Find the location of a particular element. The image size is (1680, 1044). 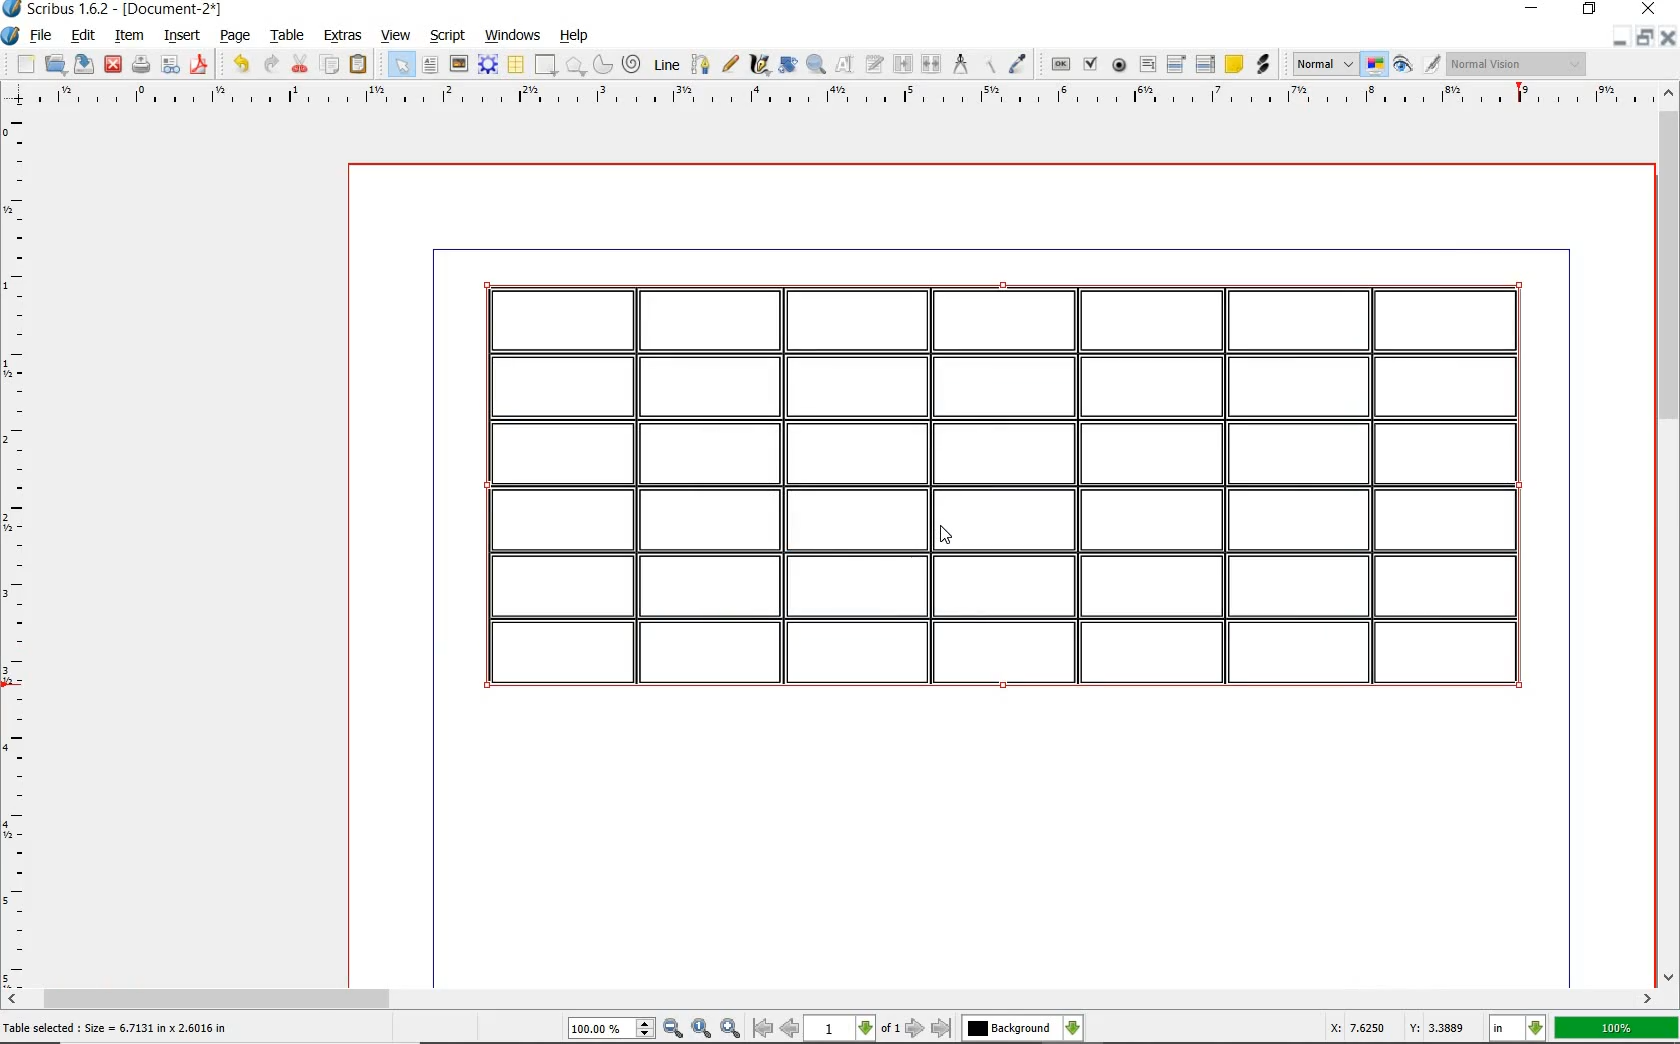

shape is located at coordinates (546, 66).